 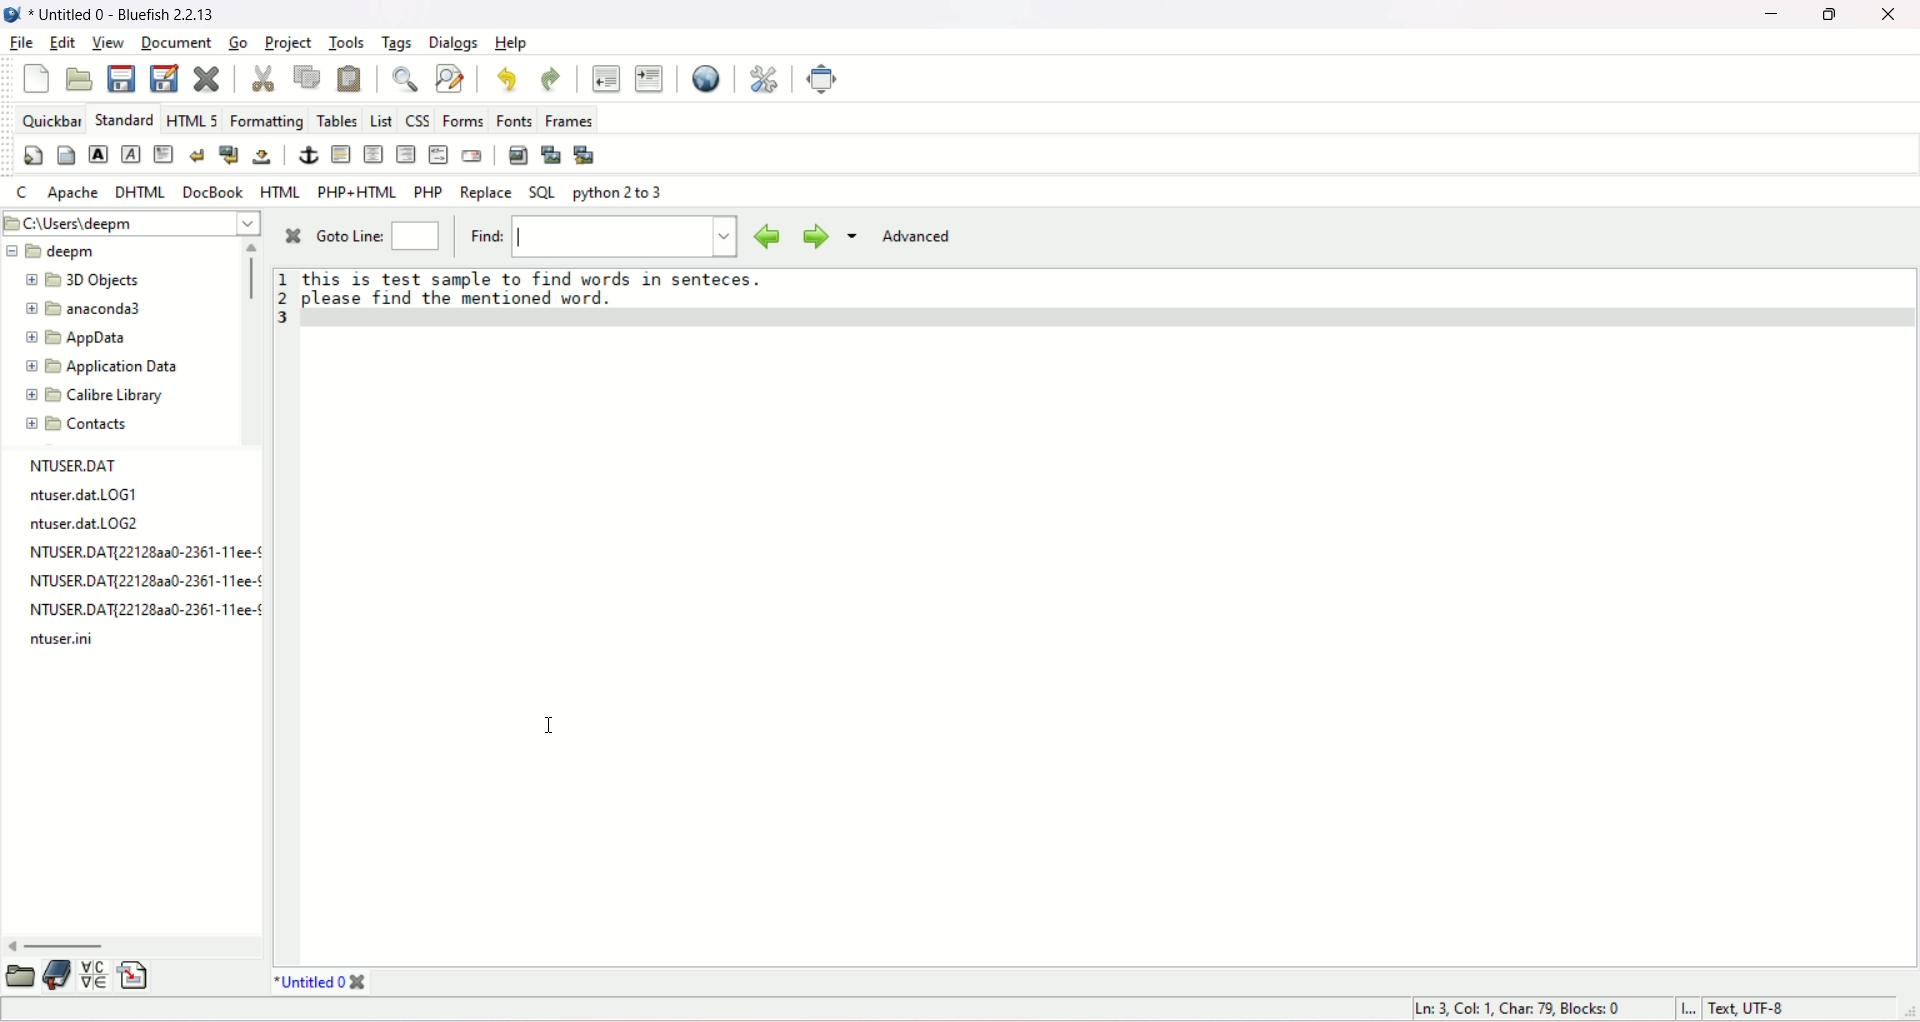 I want to click on quickbar, so click(x=53, y=120).